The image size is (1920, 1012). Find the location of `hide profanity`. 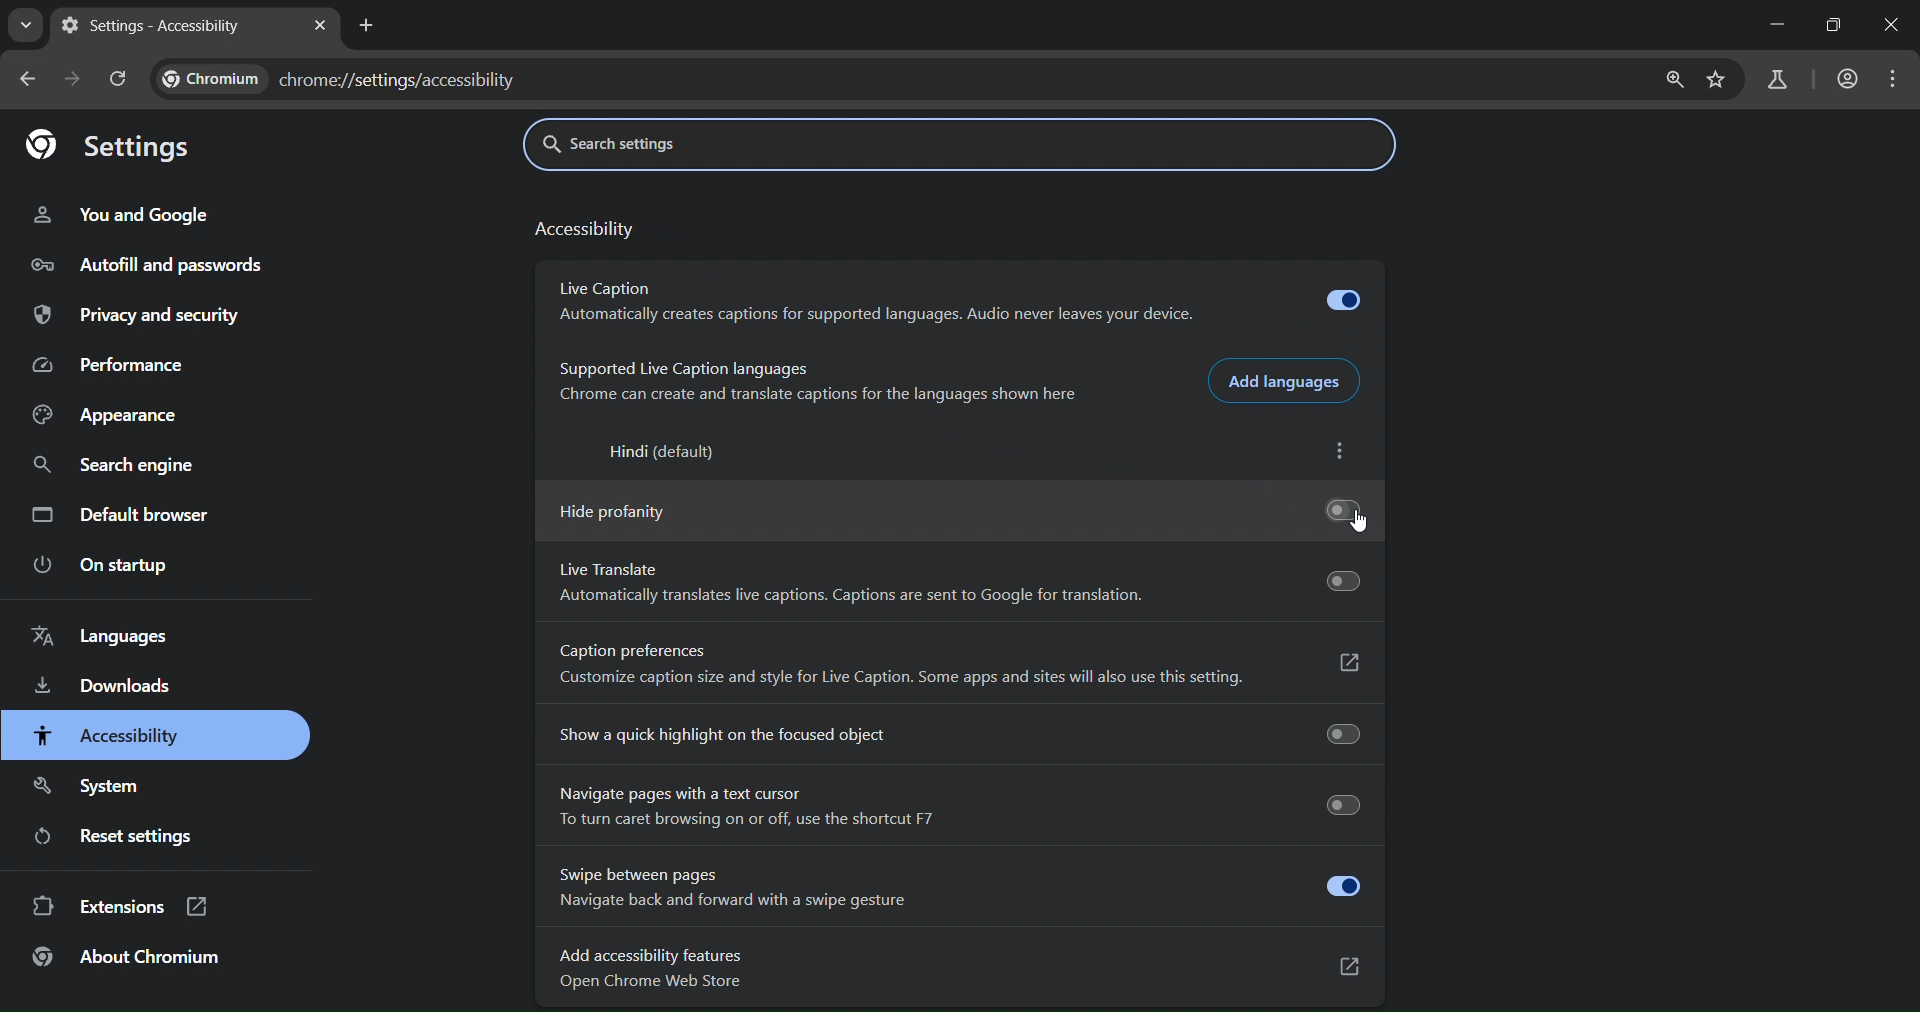

hide profanity is located at coordinates (959, 513).